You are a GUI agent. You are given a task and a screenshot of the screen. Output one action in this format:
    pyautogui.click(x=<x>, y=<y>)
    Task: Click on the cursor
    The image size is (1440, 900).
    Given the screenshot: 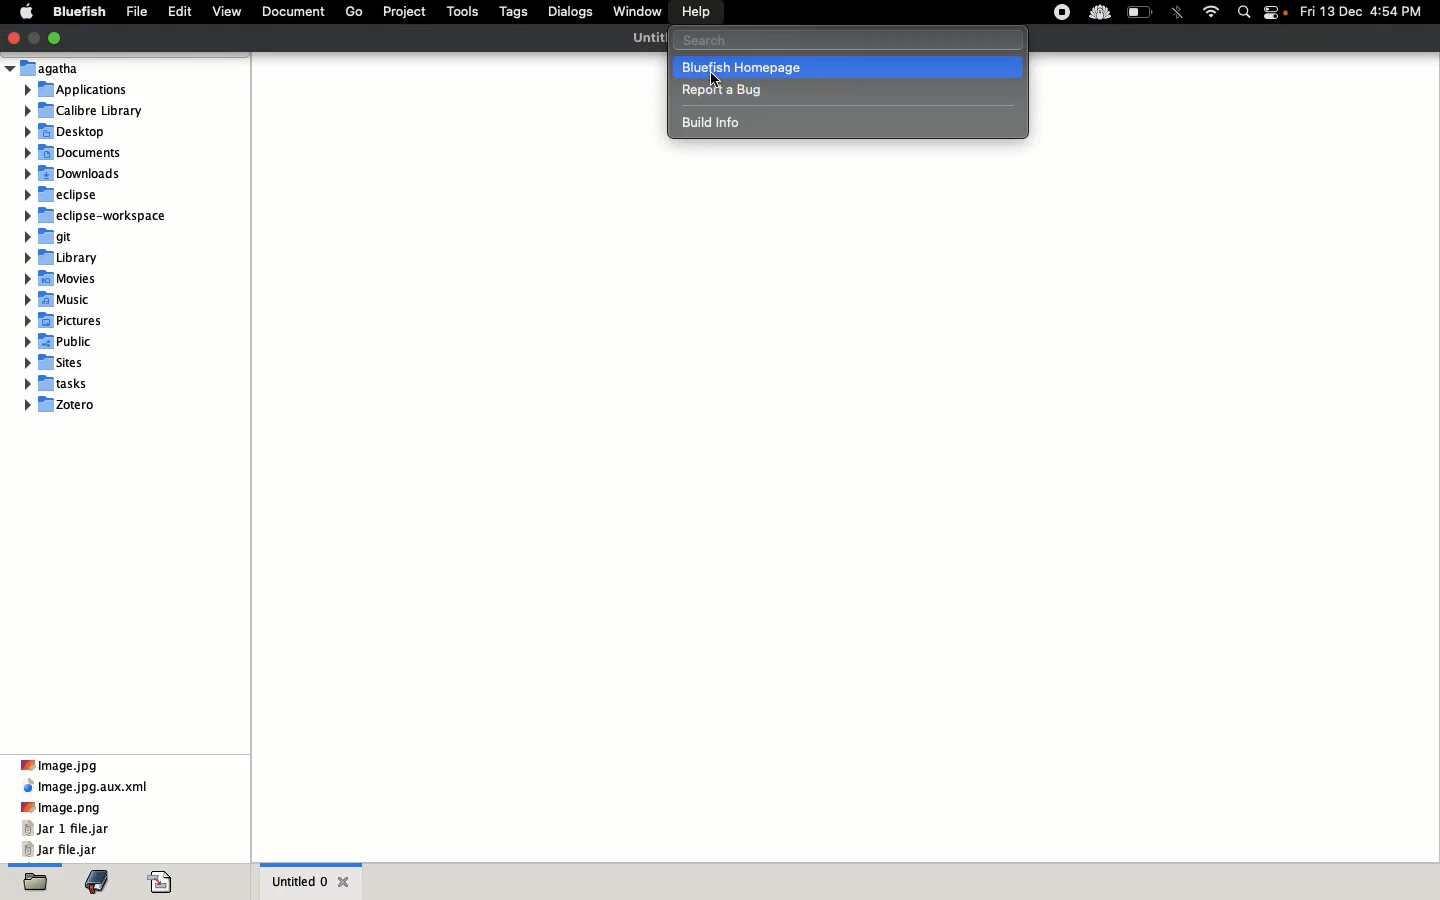 What is the action you would take?
    pyautogui.click(x=716, y=79)
    